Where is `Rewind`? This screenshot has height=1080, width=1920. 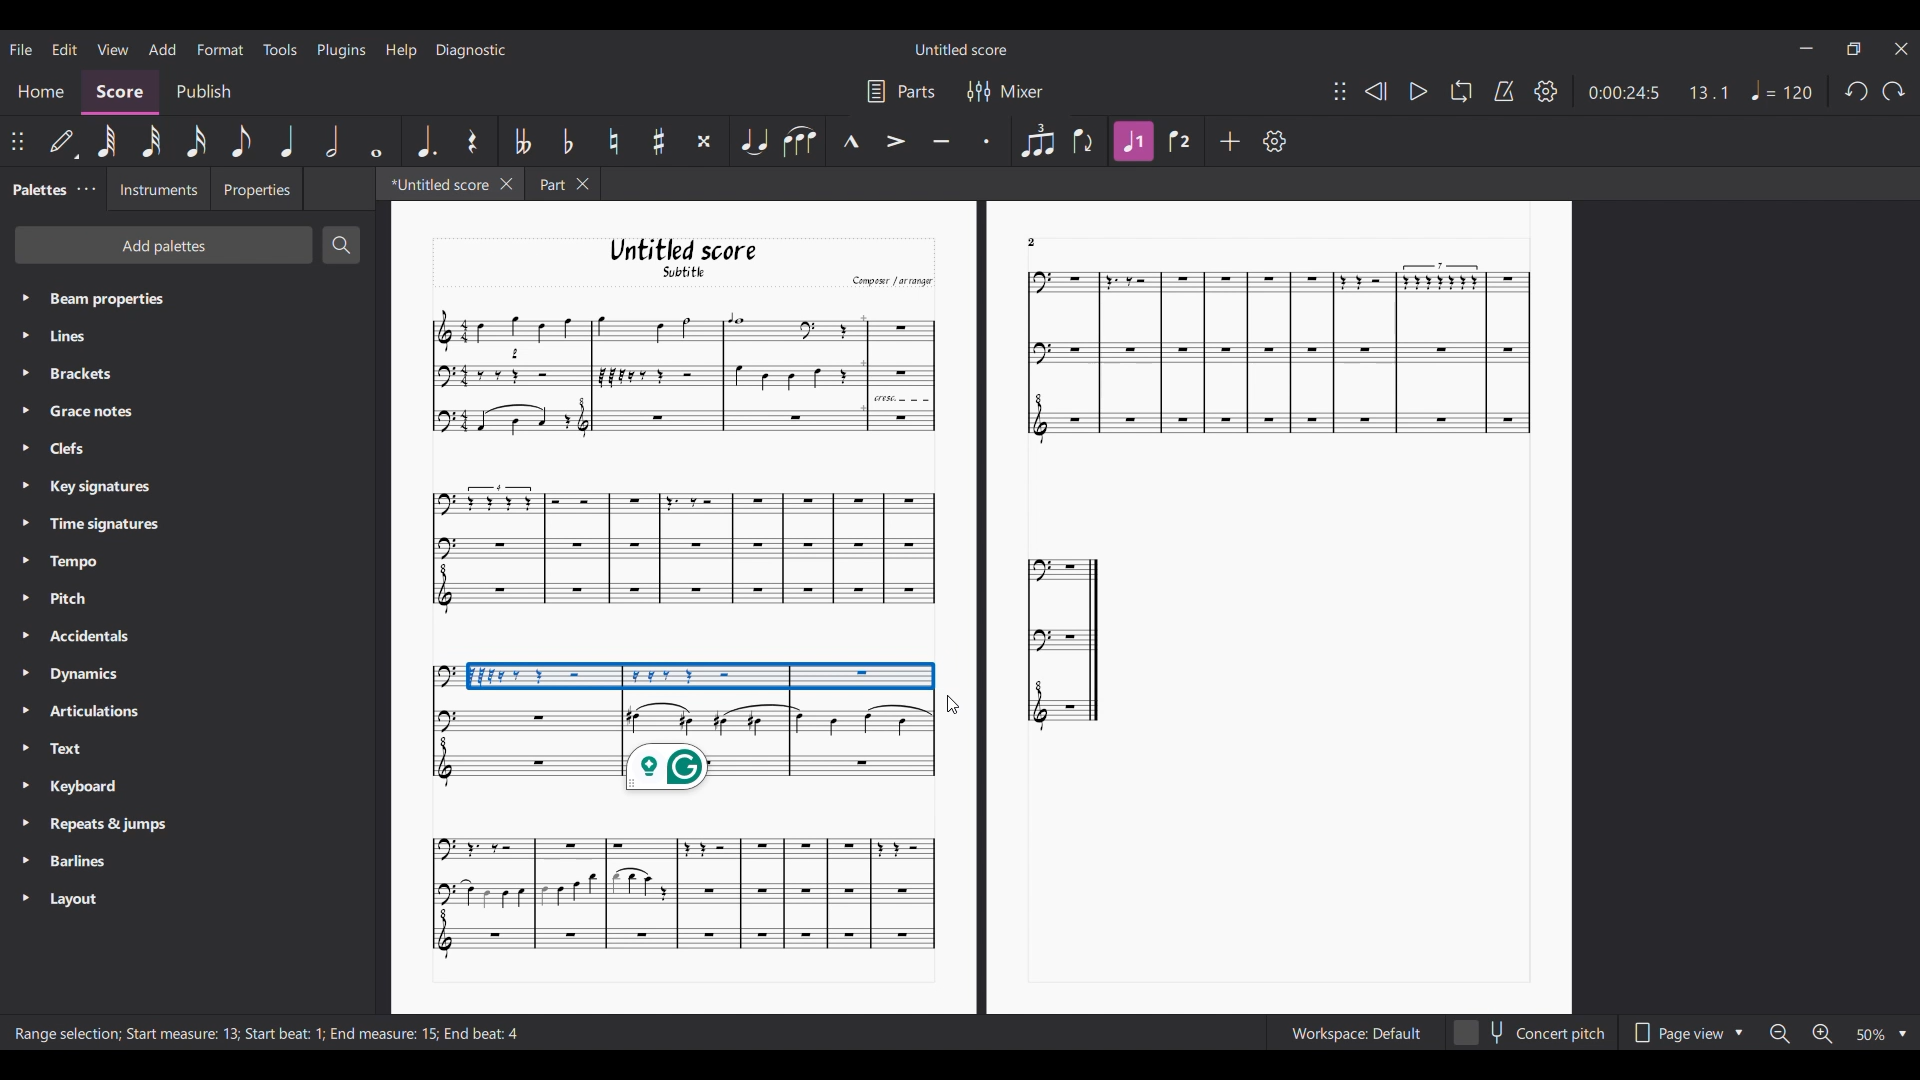
Rewind is located at coordinates (1374, 91).